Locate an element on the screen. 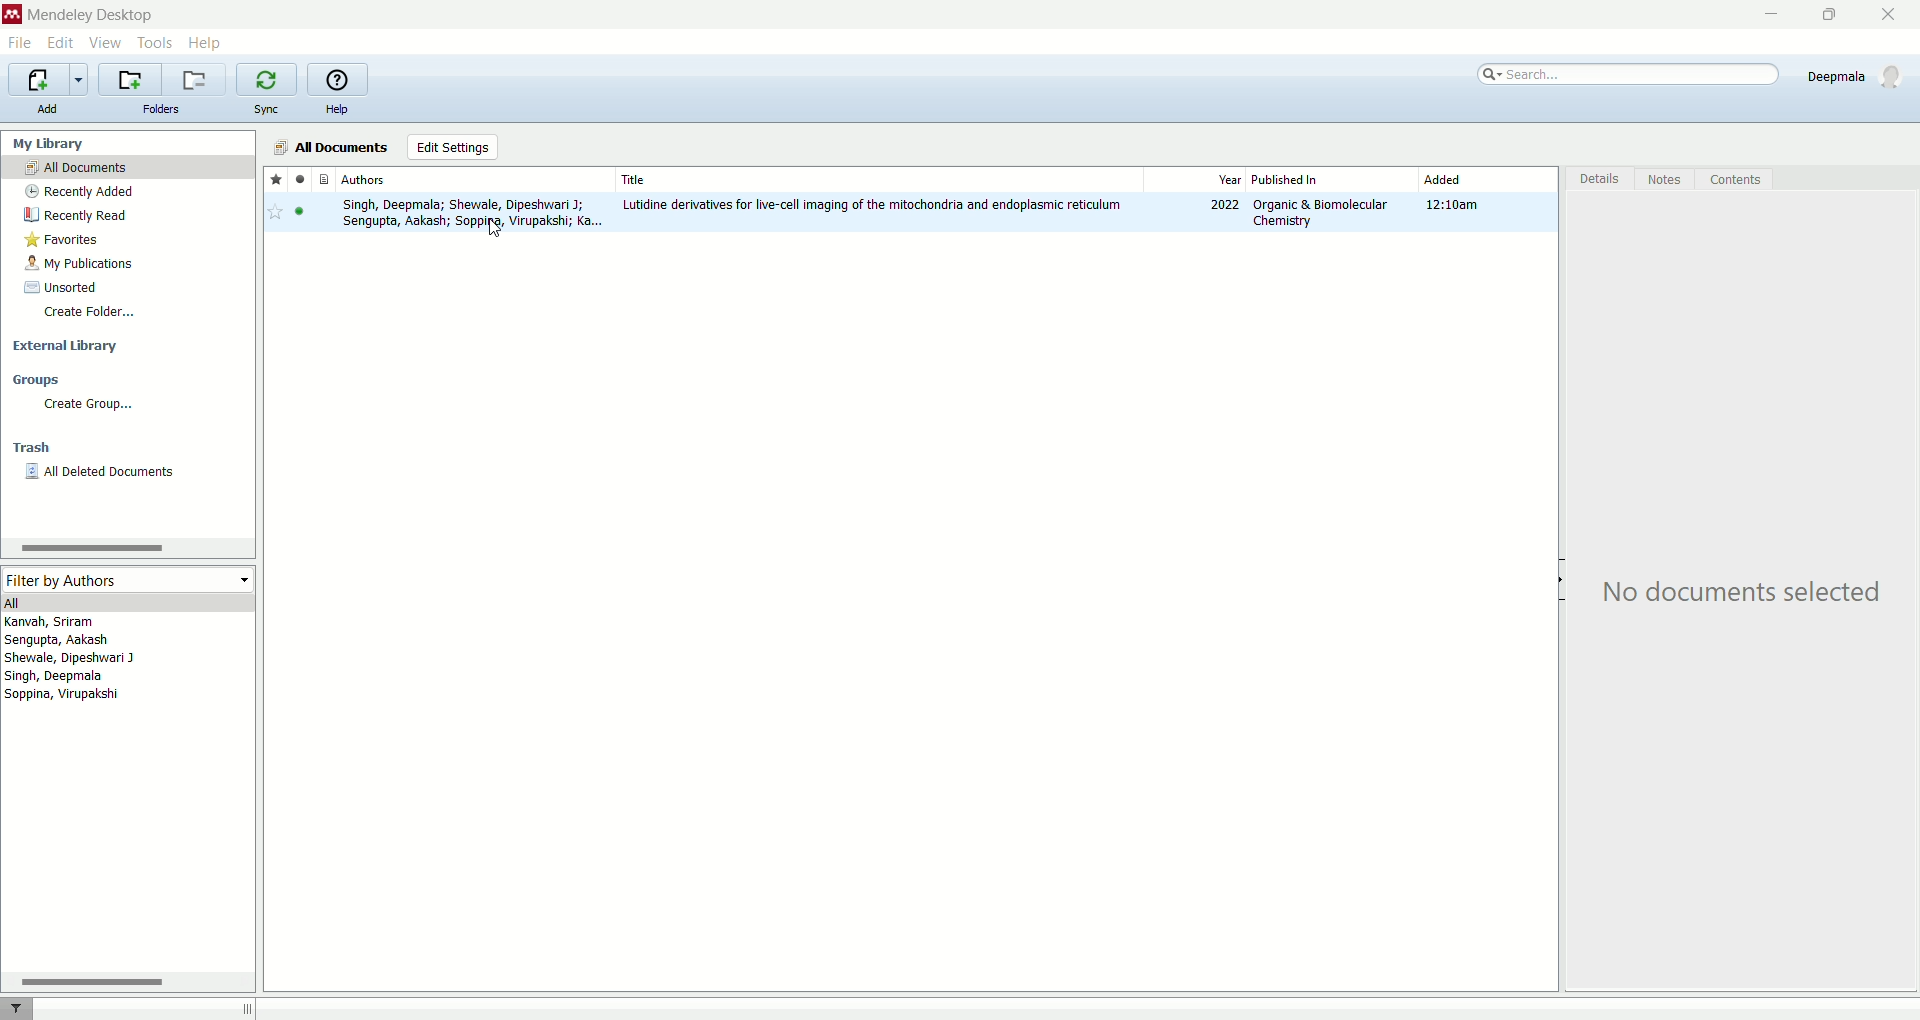  Active is located at coordinates (302, 215).